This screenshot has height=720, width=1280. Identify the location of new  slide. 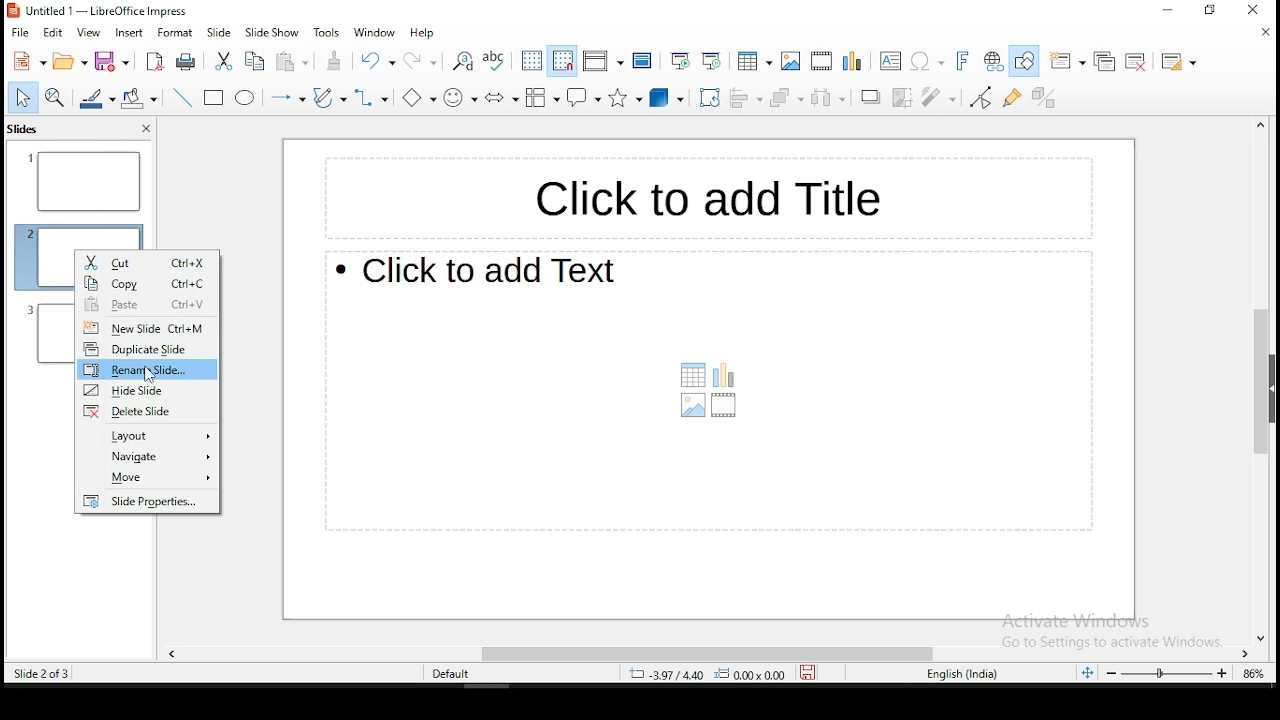
(1065, 62).